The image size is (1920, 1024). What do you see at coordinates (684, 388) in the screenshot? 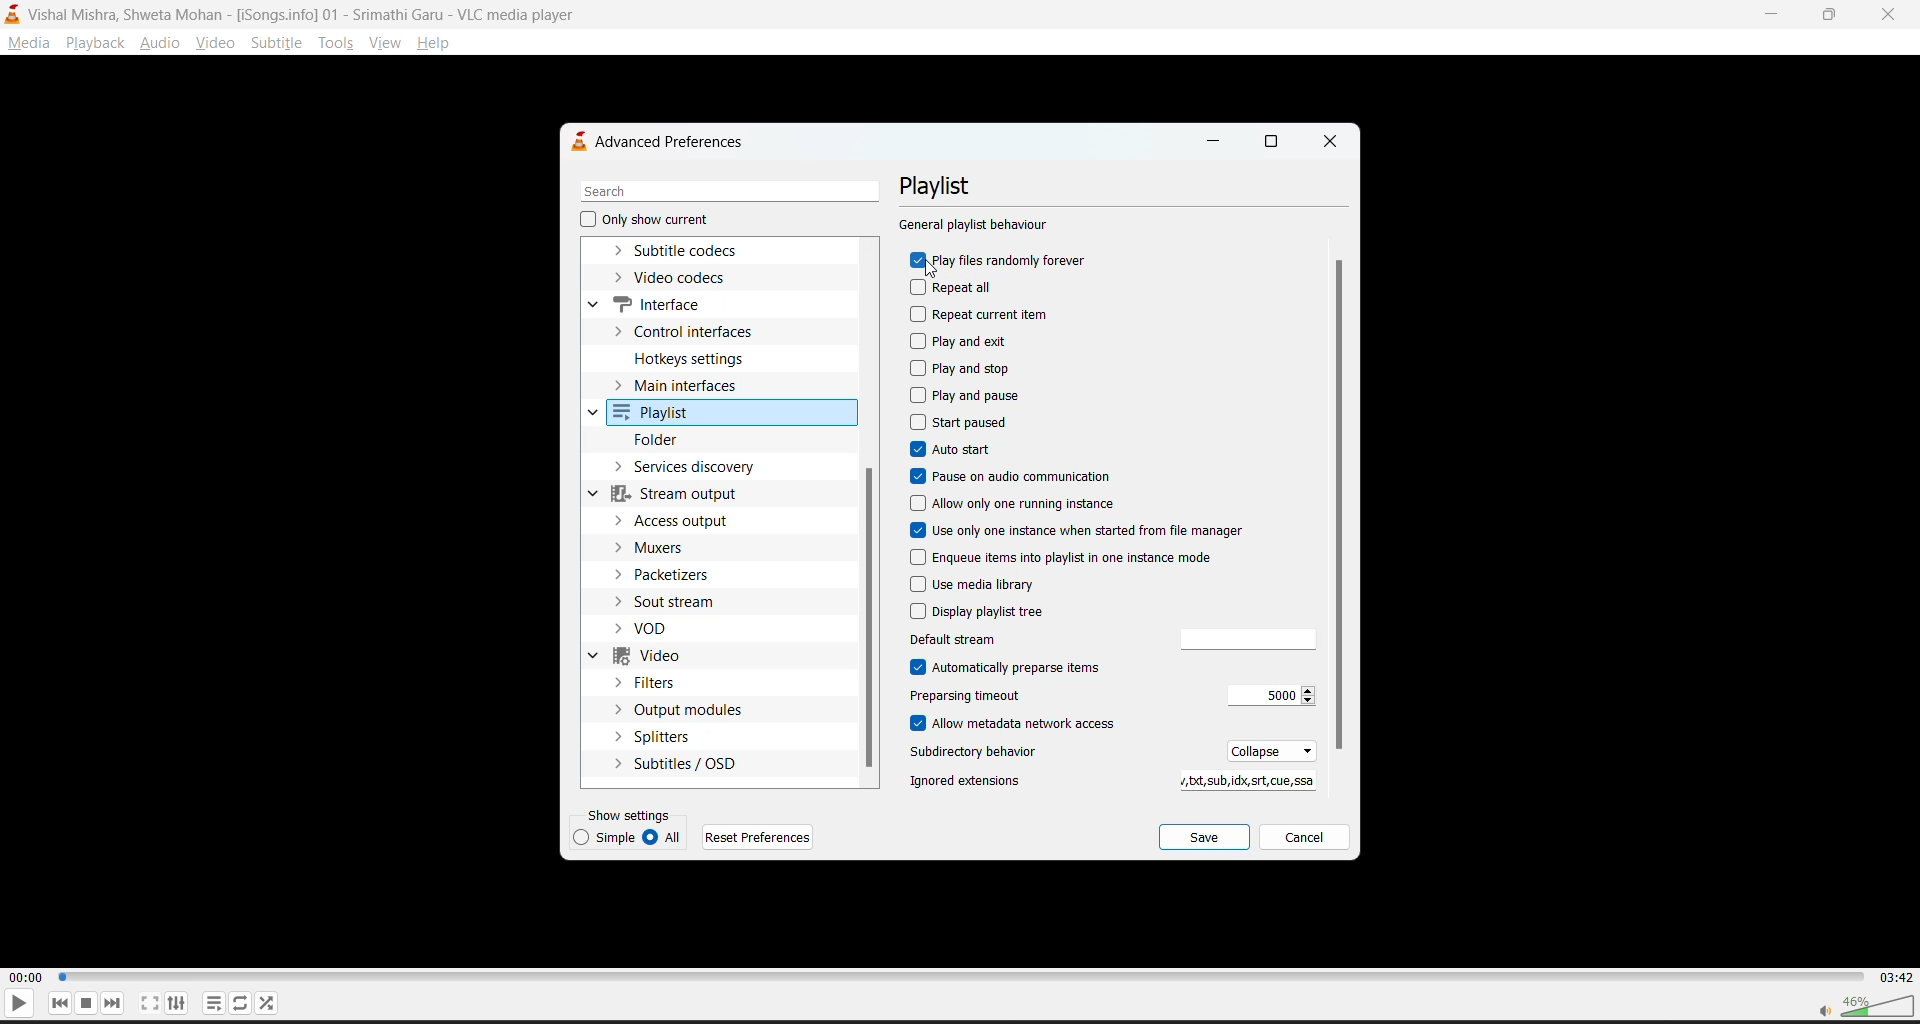
I see `main interfaces` at bounding box center [684, 388].